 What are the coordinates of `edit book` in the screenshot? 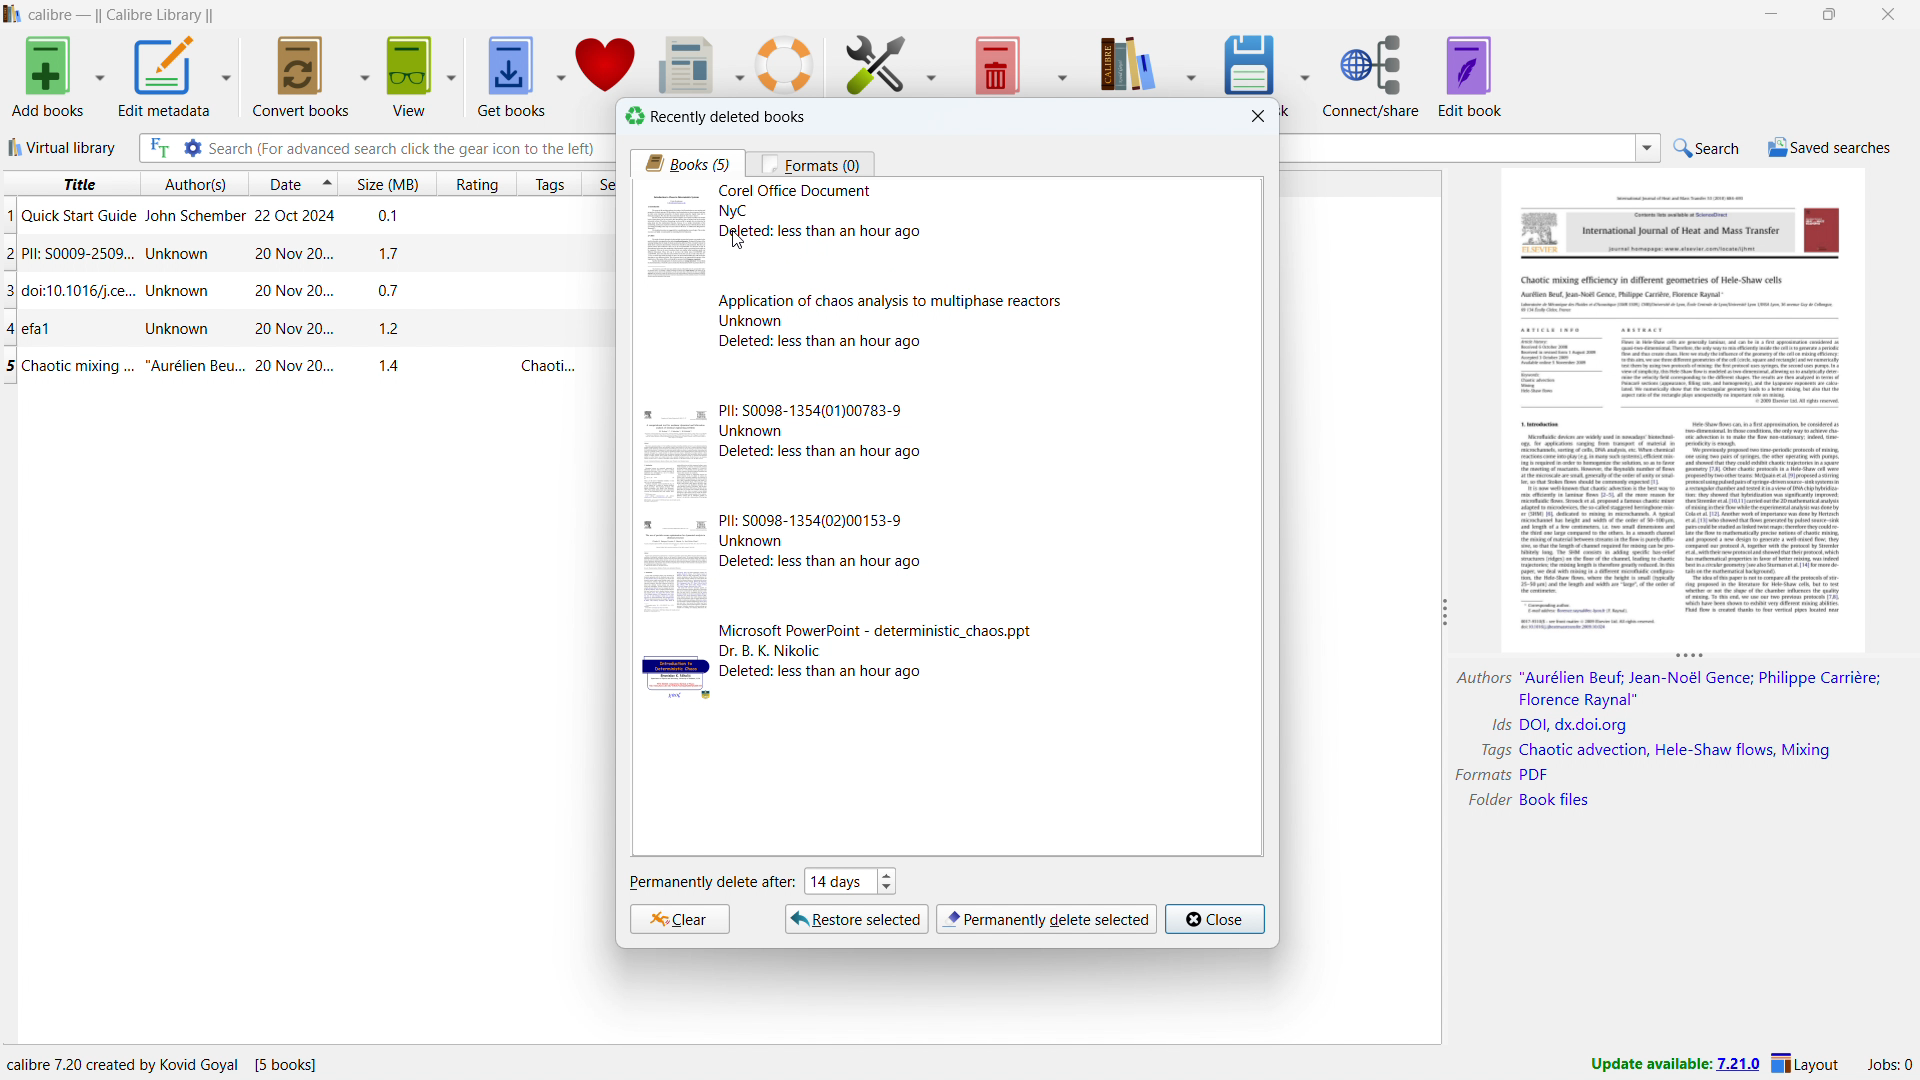 It's located at (1470, 75).